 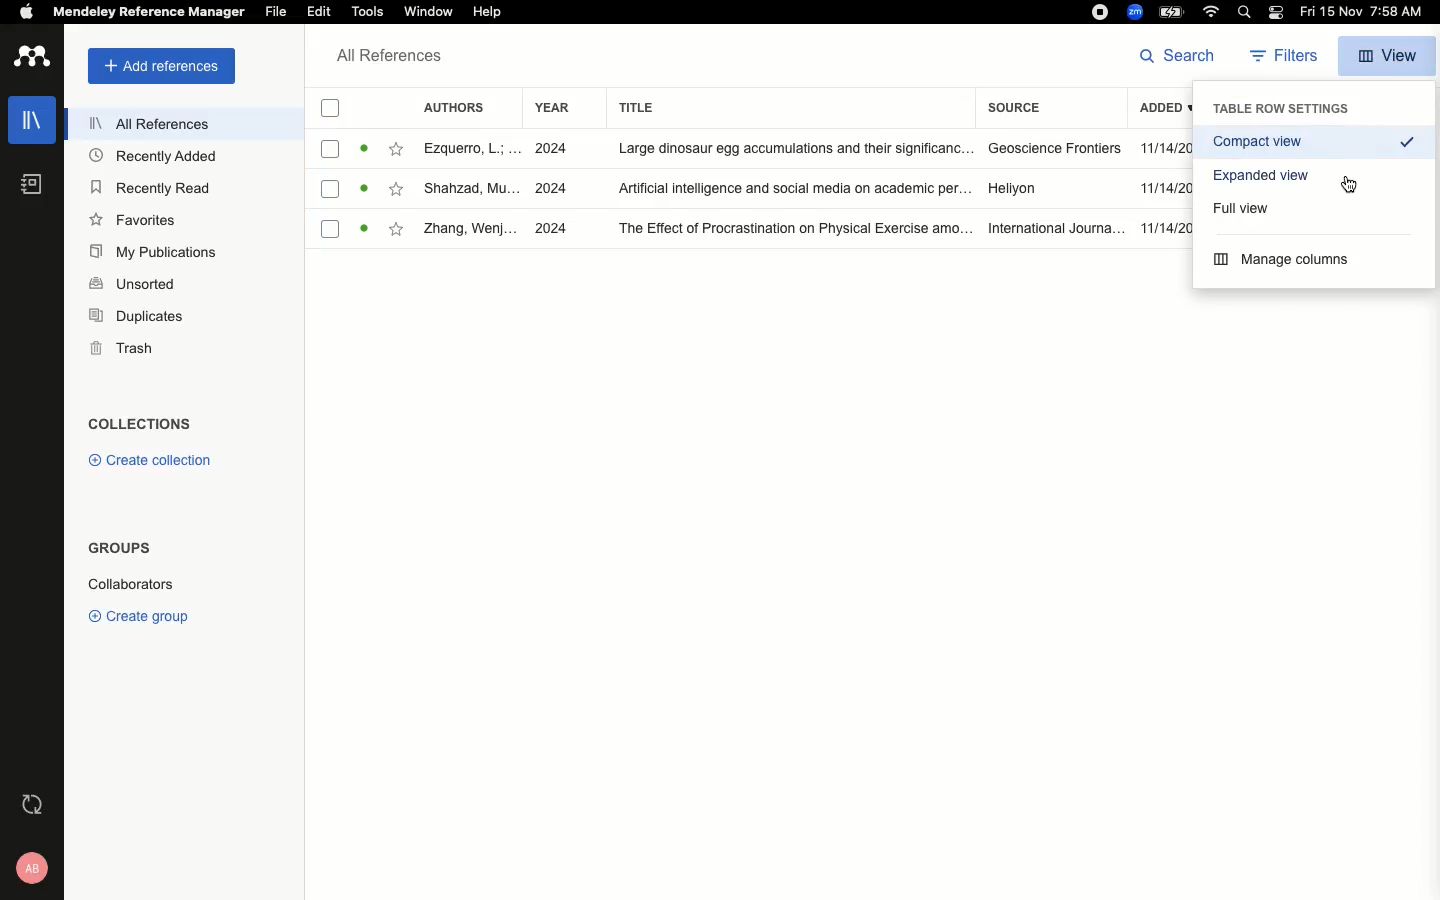 I want to click on Logo, so click(x=31, y=58).